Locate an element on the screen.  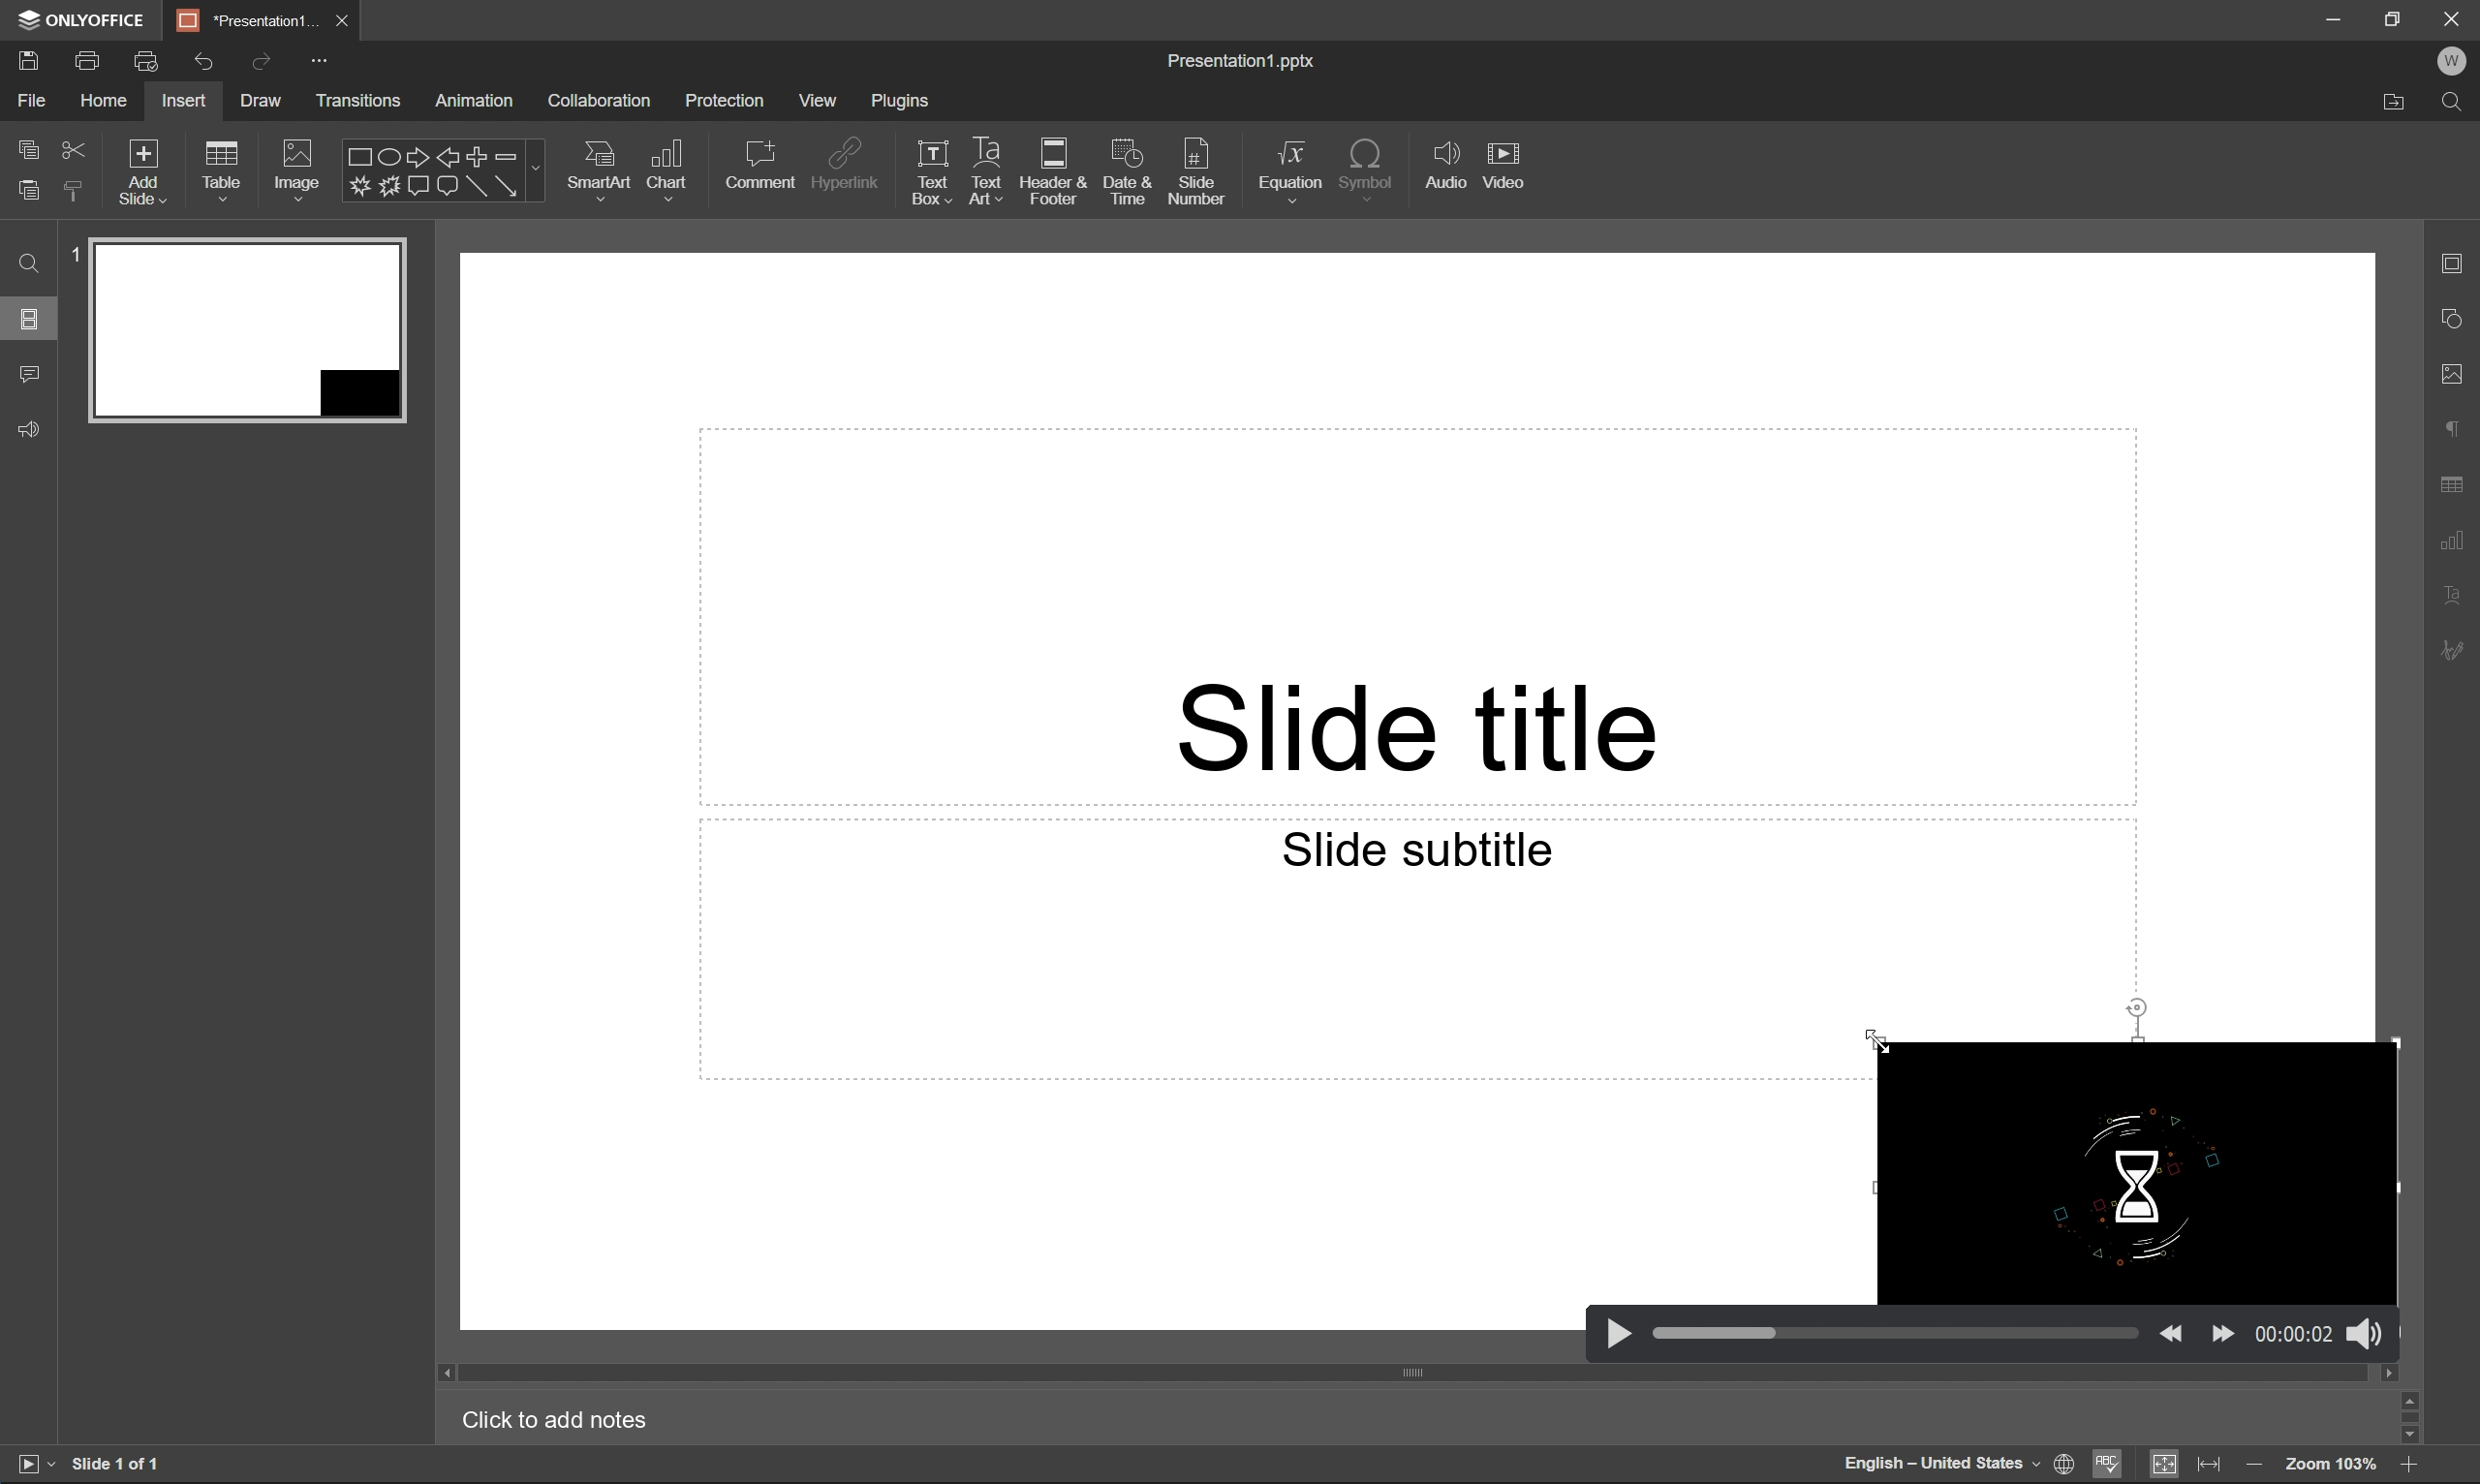
image settings is located at coordinates (2458, 372).